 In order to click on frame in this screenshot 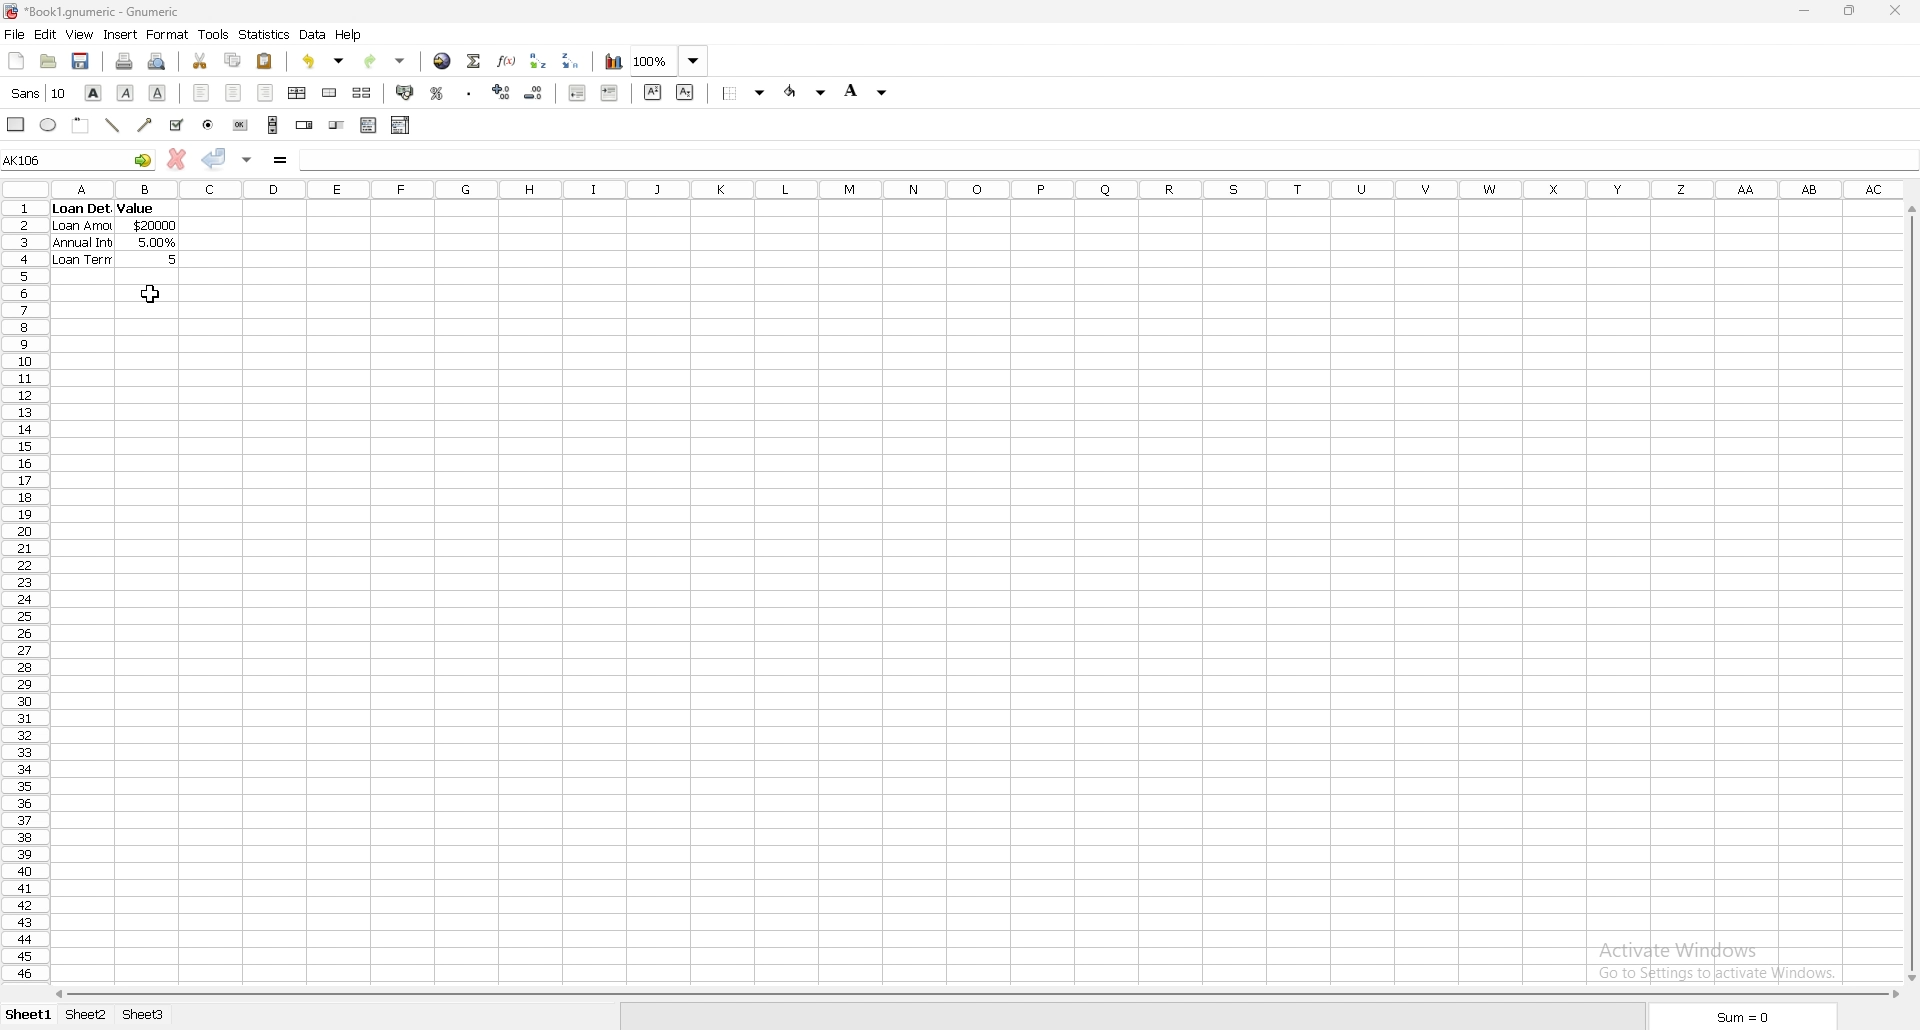, I will do `click(82, 125)`.